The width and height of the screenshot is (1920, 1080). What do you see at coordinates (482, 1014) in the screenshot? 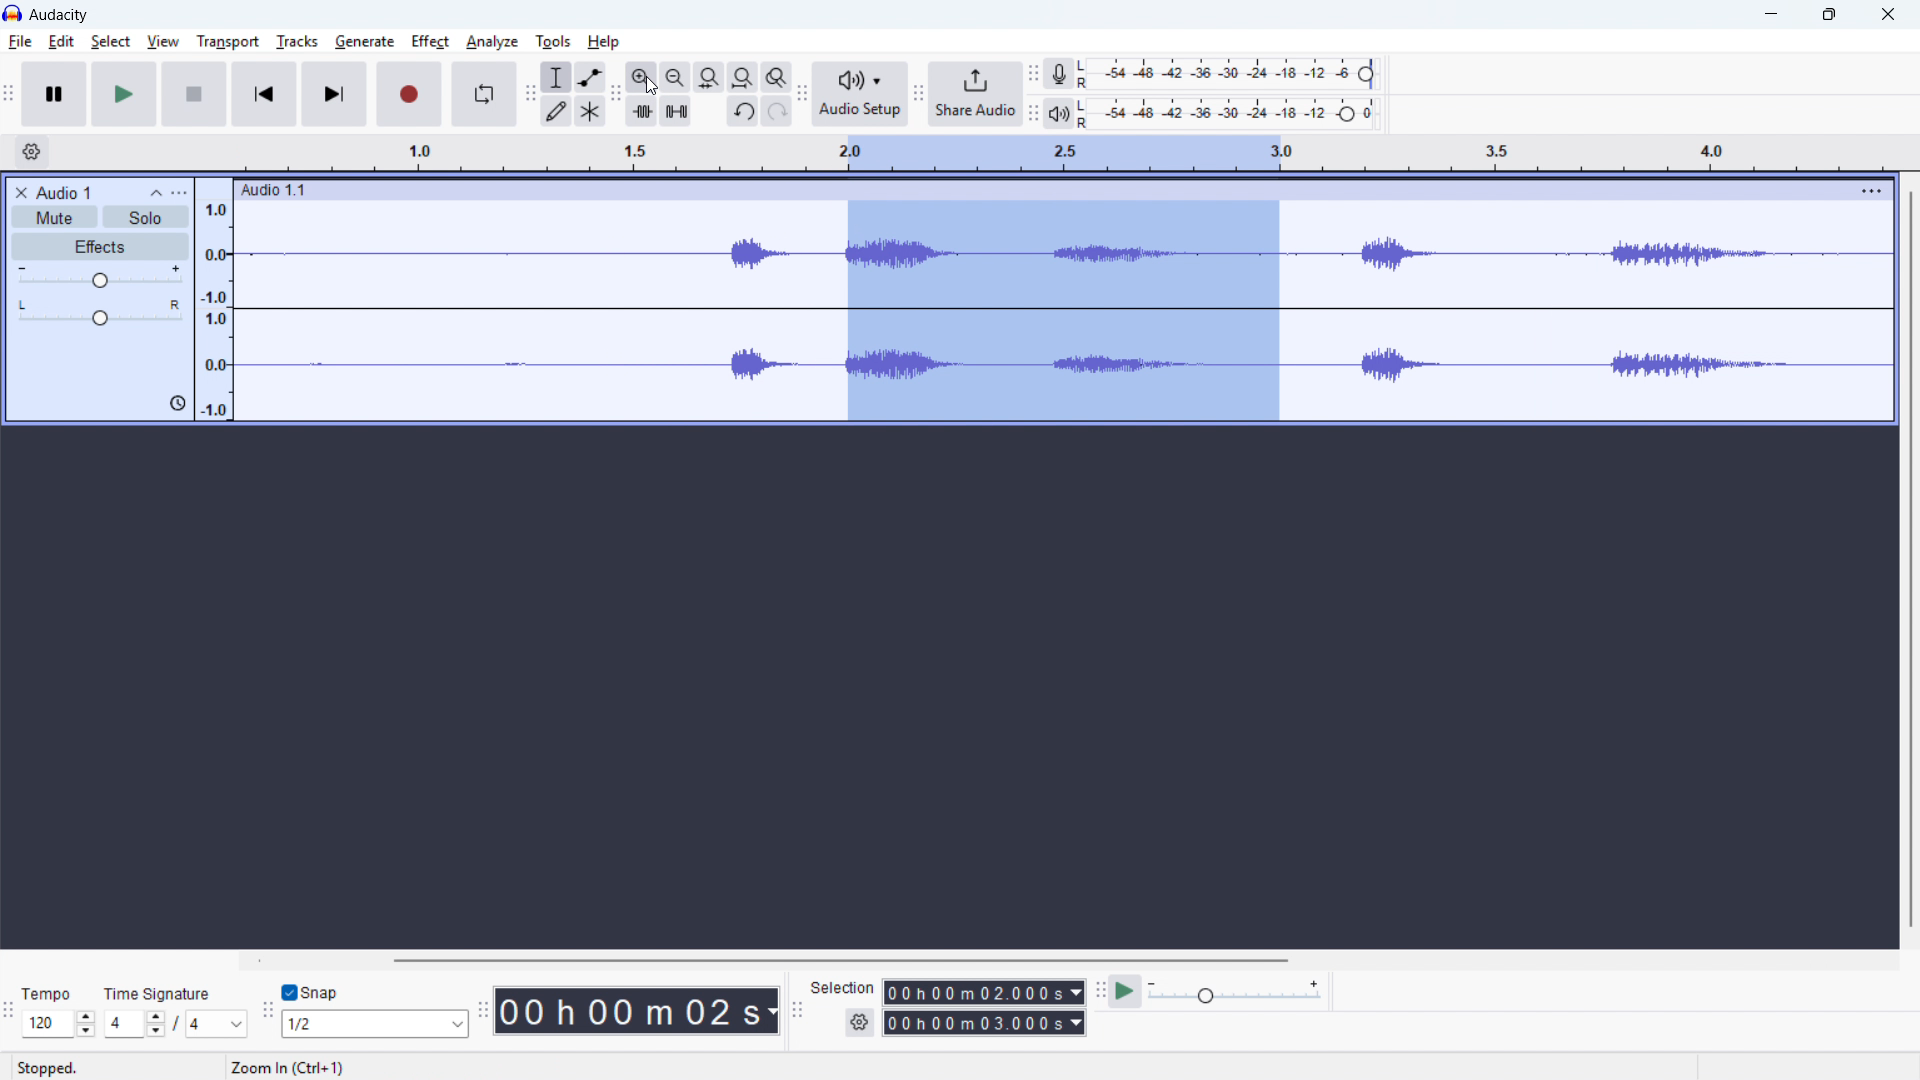
I see `Time toolbar ` at bounding box center [482, 1014].